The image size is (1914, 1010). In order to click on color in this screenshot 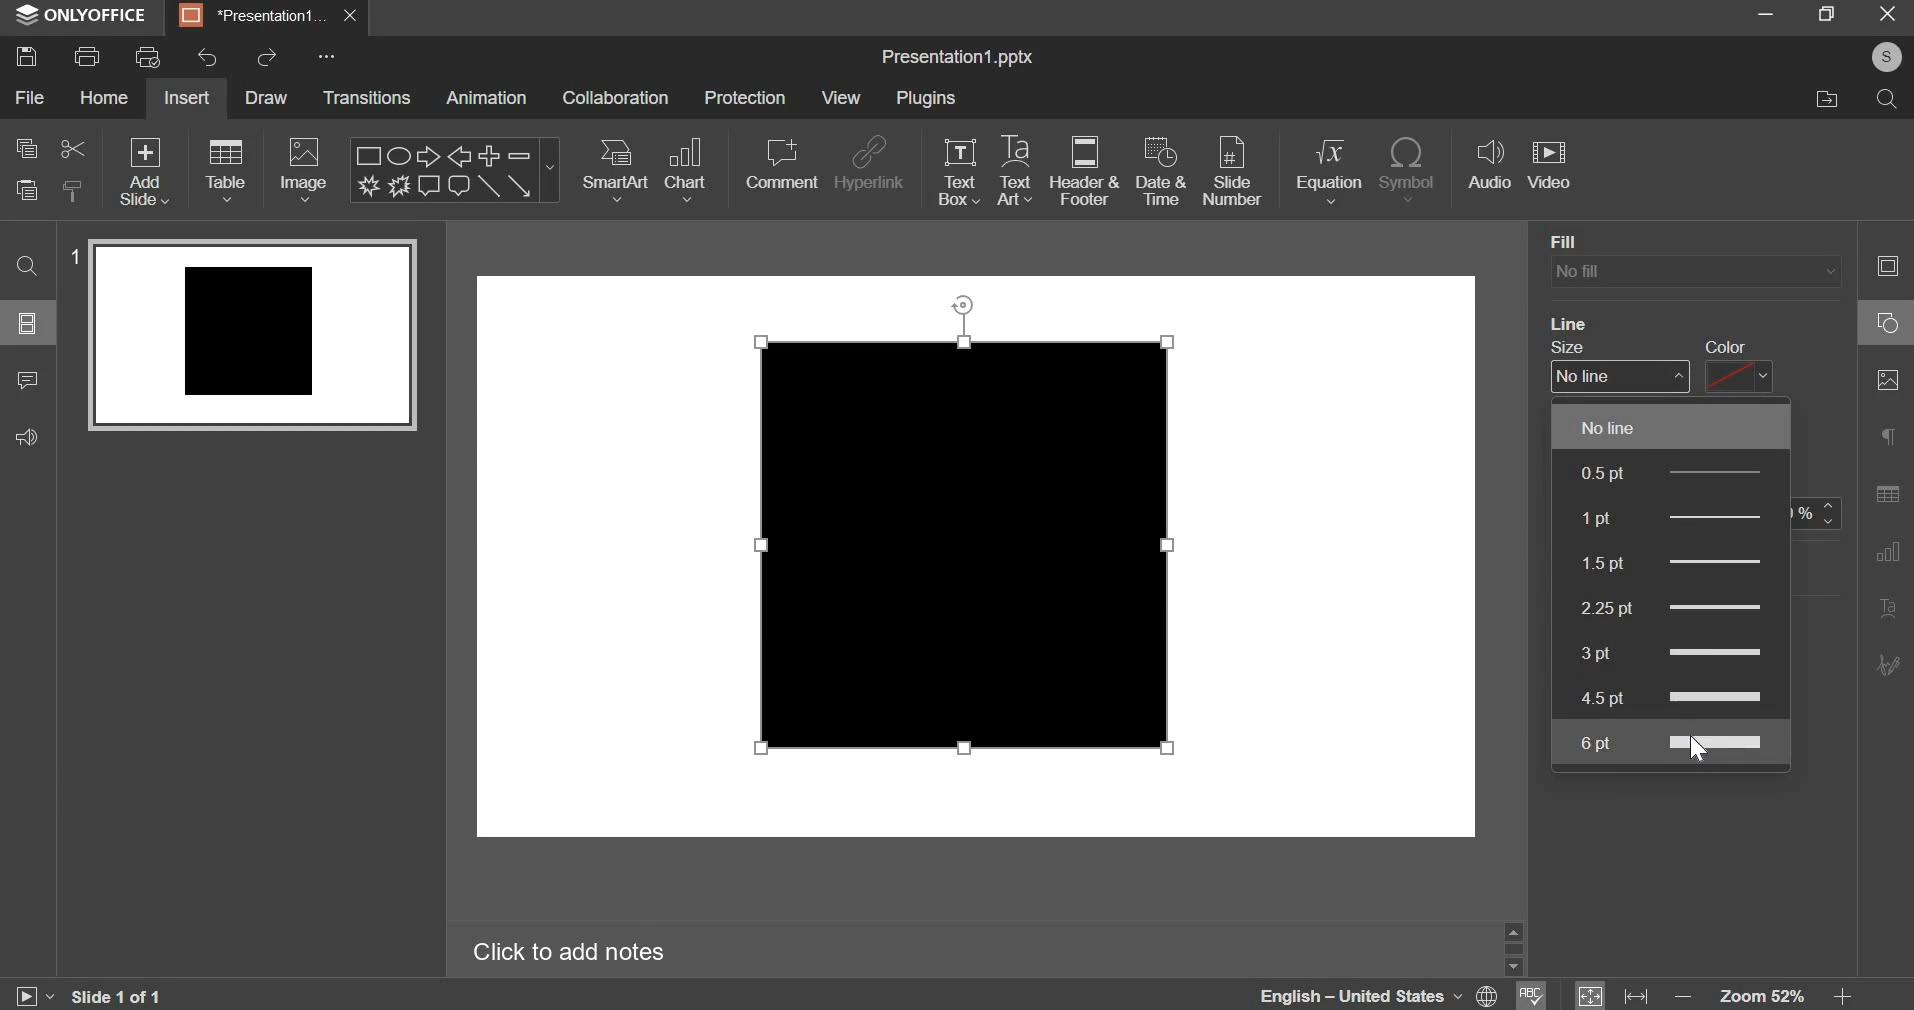, I will do `click(1741, 379)`.